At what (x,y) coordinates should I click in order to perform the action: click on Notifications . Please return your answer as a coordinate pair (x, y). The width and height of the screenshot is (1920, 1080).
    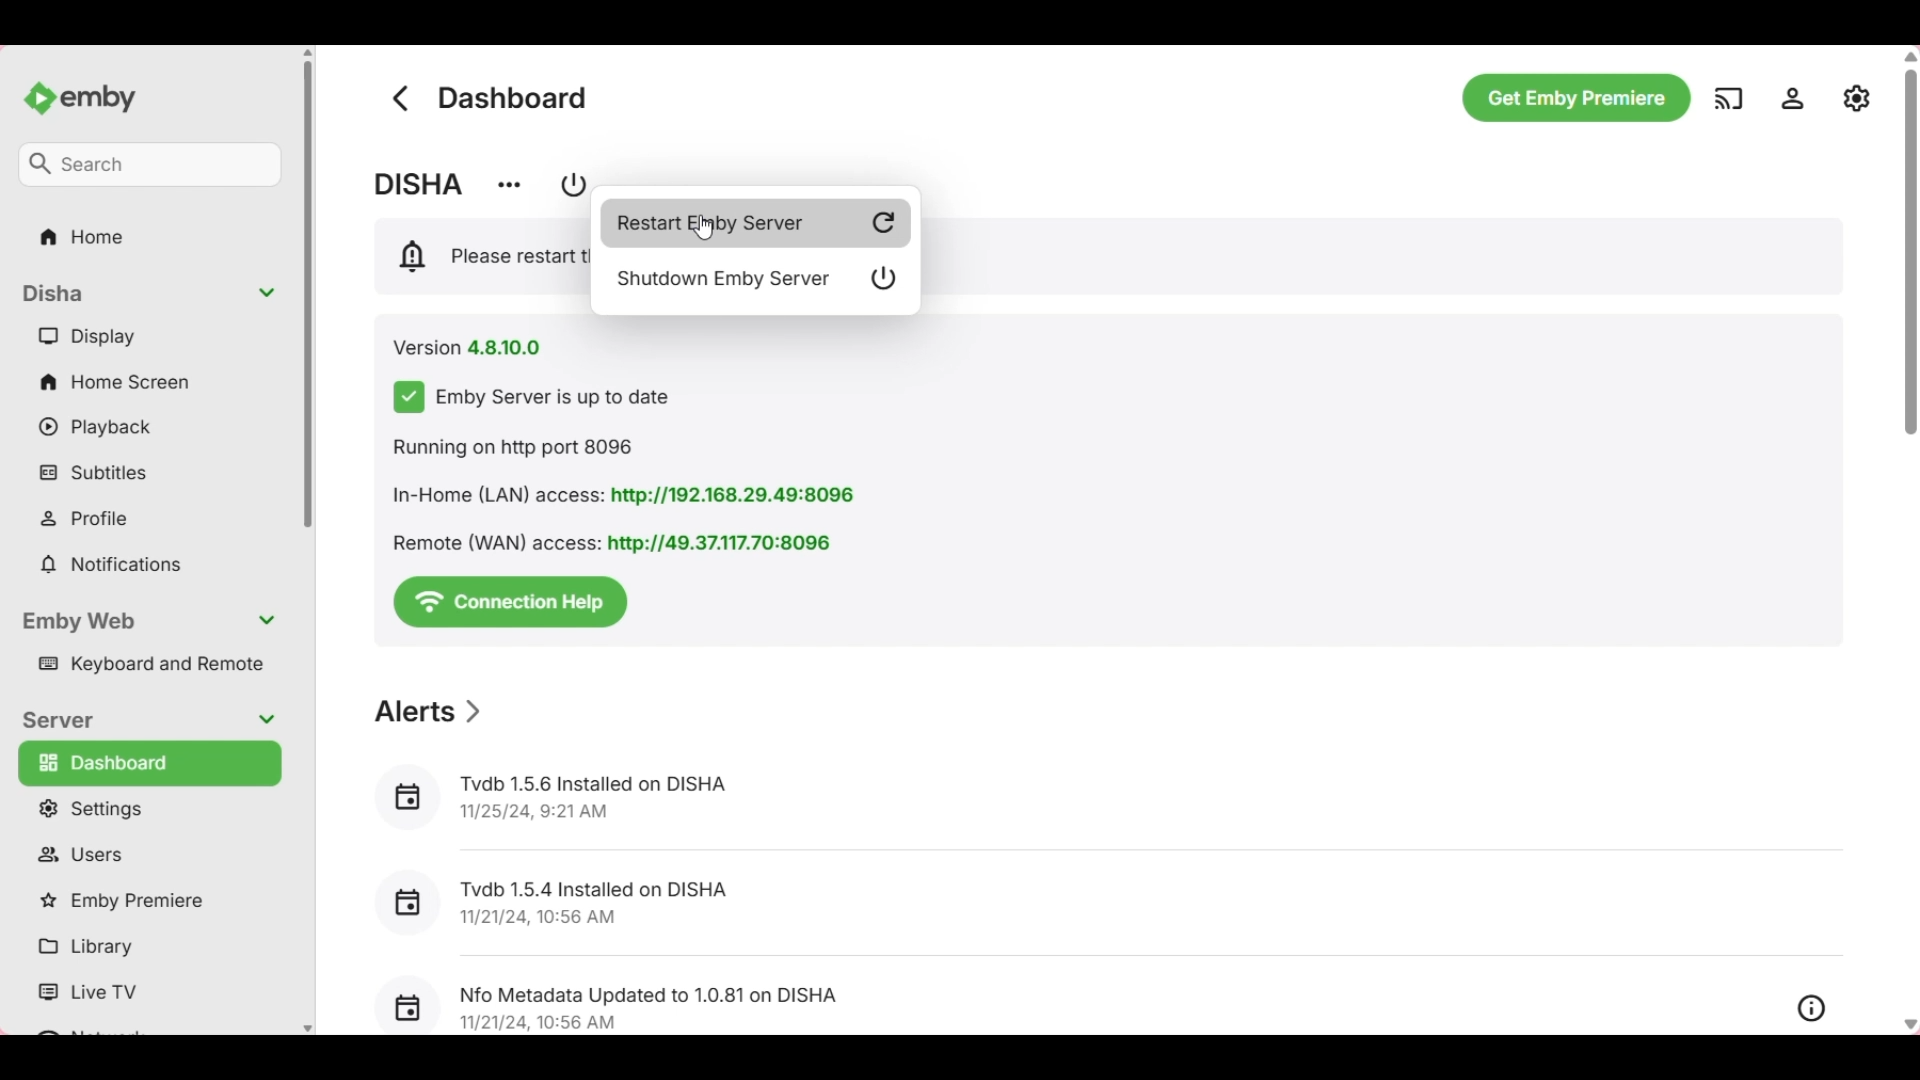
    Looking at the image, I should click on (149, 565).